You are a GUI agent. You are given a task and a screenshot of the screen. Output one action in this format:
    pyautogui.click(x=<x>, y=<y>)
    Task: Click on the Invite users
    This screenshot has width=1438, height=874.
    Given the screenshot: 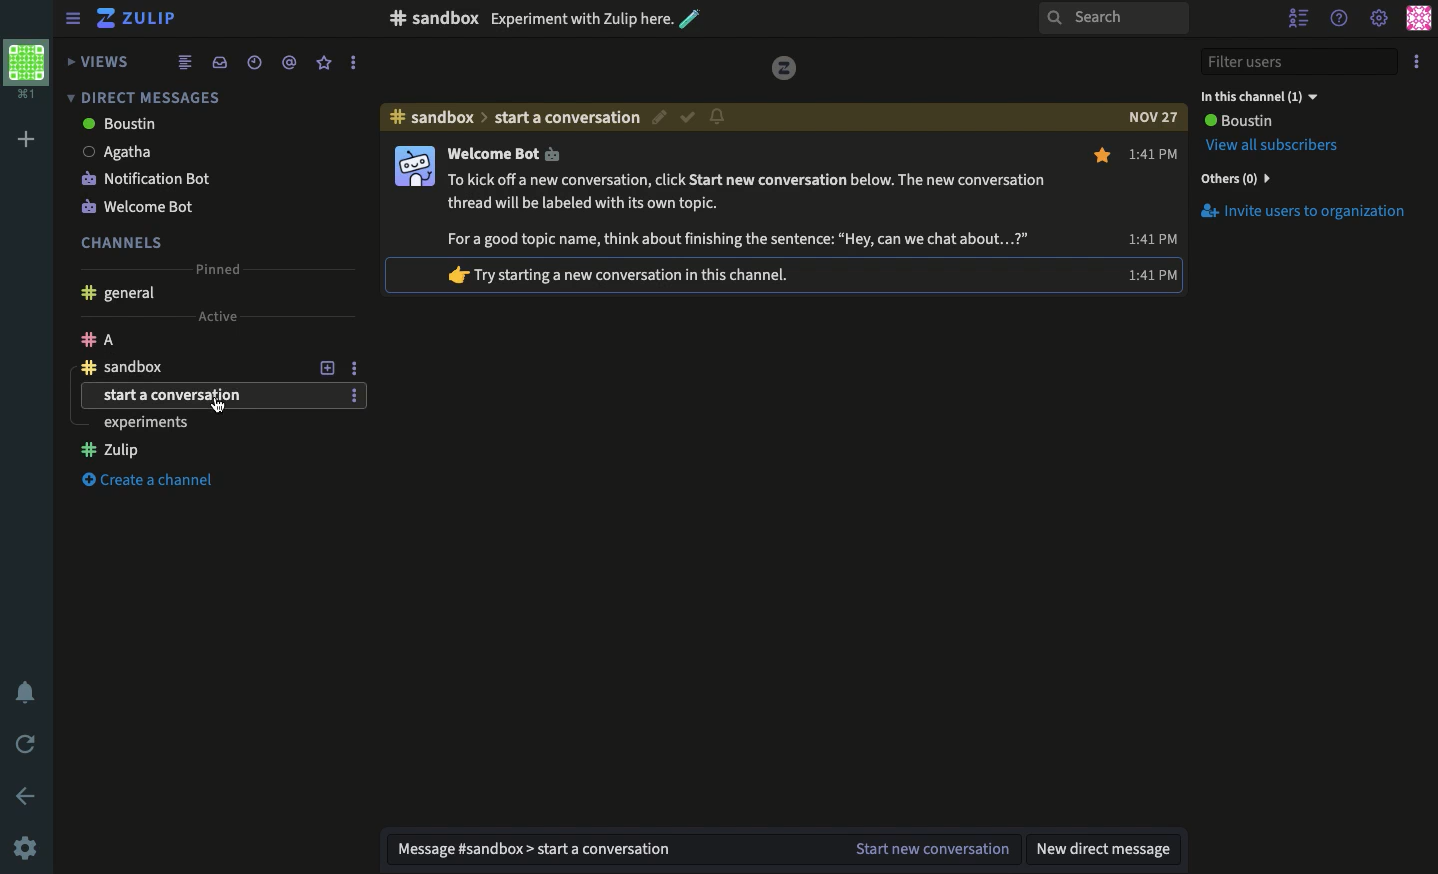 What is the action you would take?
    pyautogui.click(x=1302, y=211)
    